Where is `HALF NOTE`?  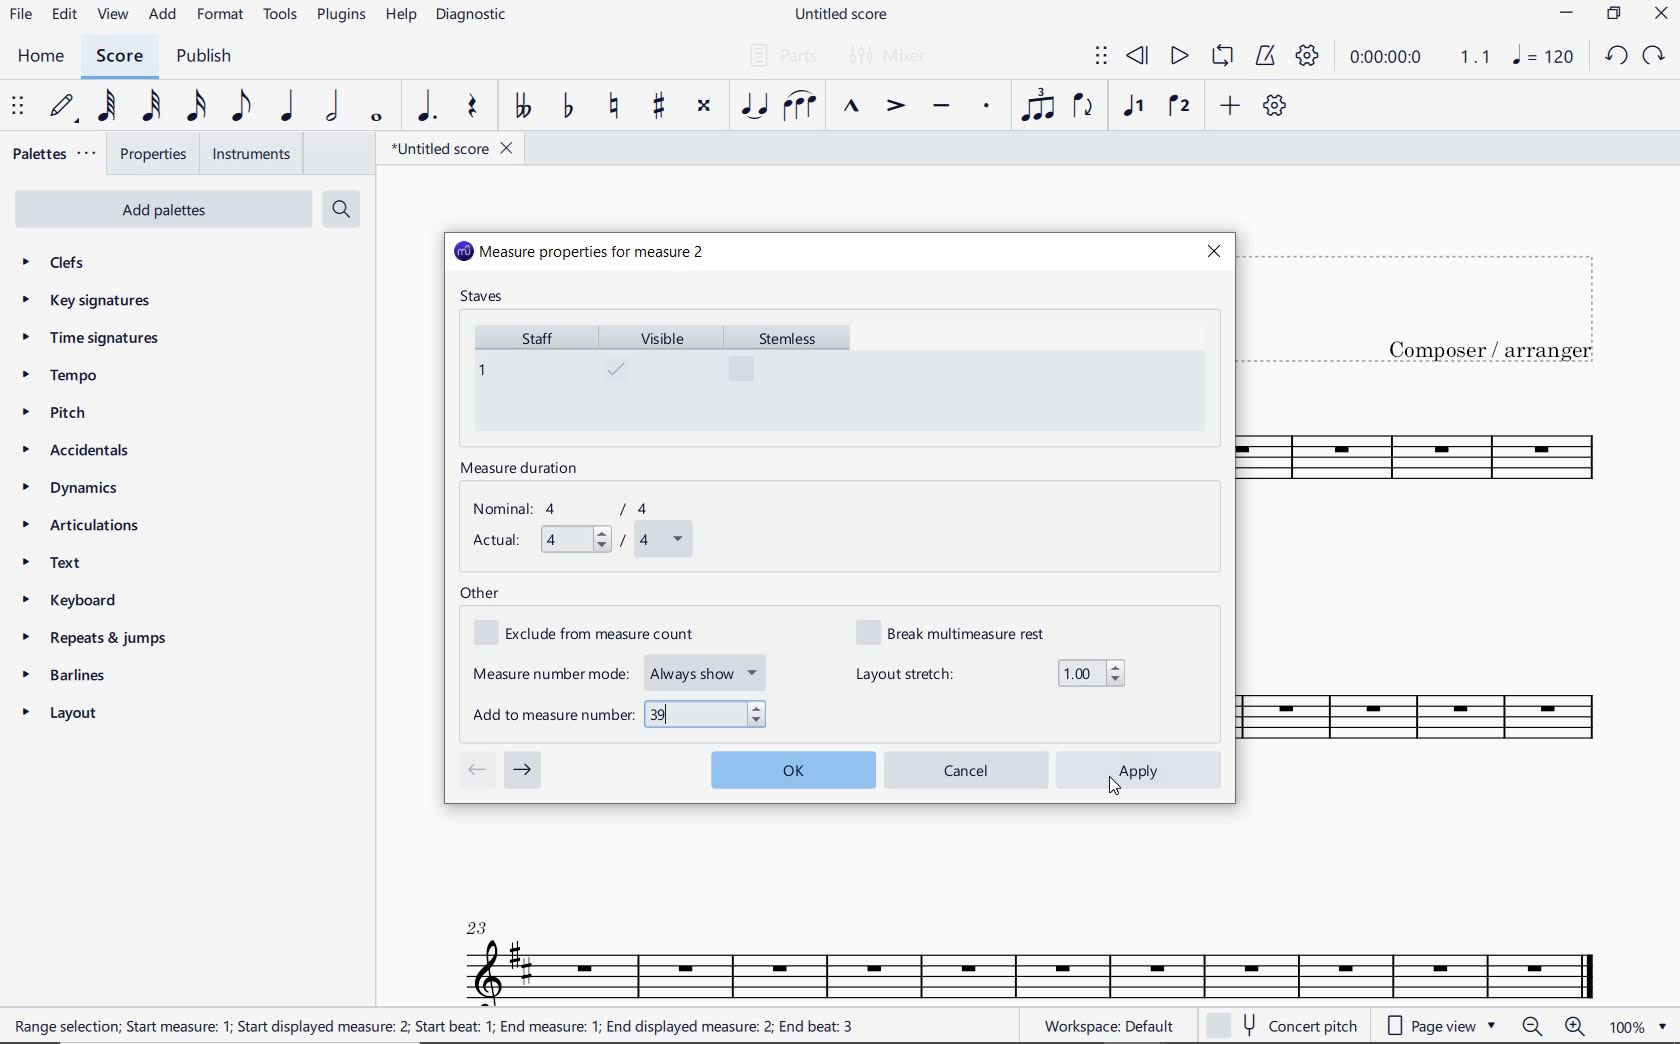 HALF NOTE is located at coordinates (334, 107).